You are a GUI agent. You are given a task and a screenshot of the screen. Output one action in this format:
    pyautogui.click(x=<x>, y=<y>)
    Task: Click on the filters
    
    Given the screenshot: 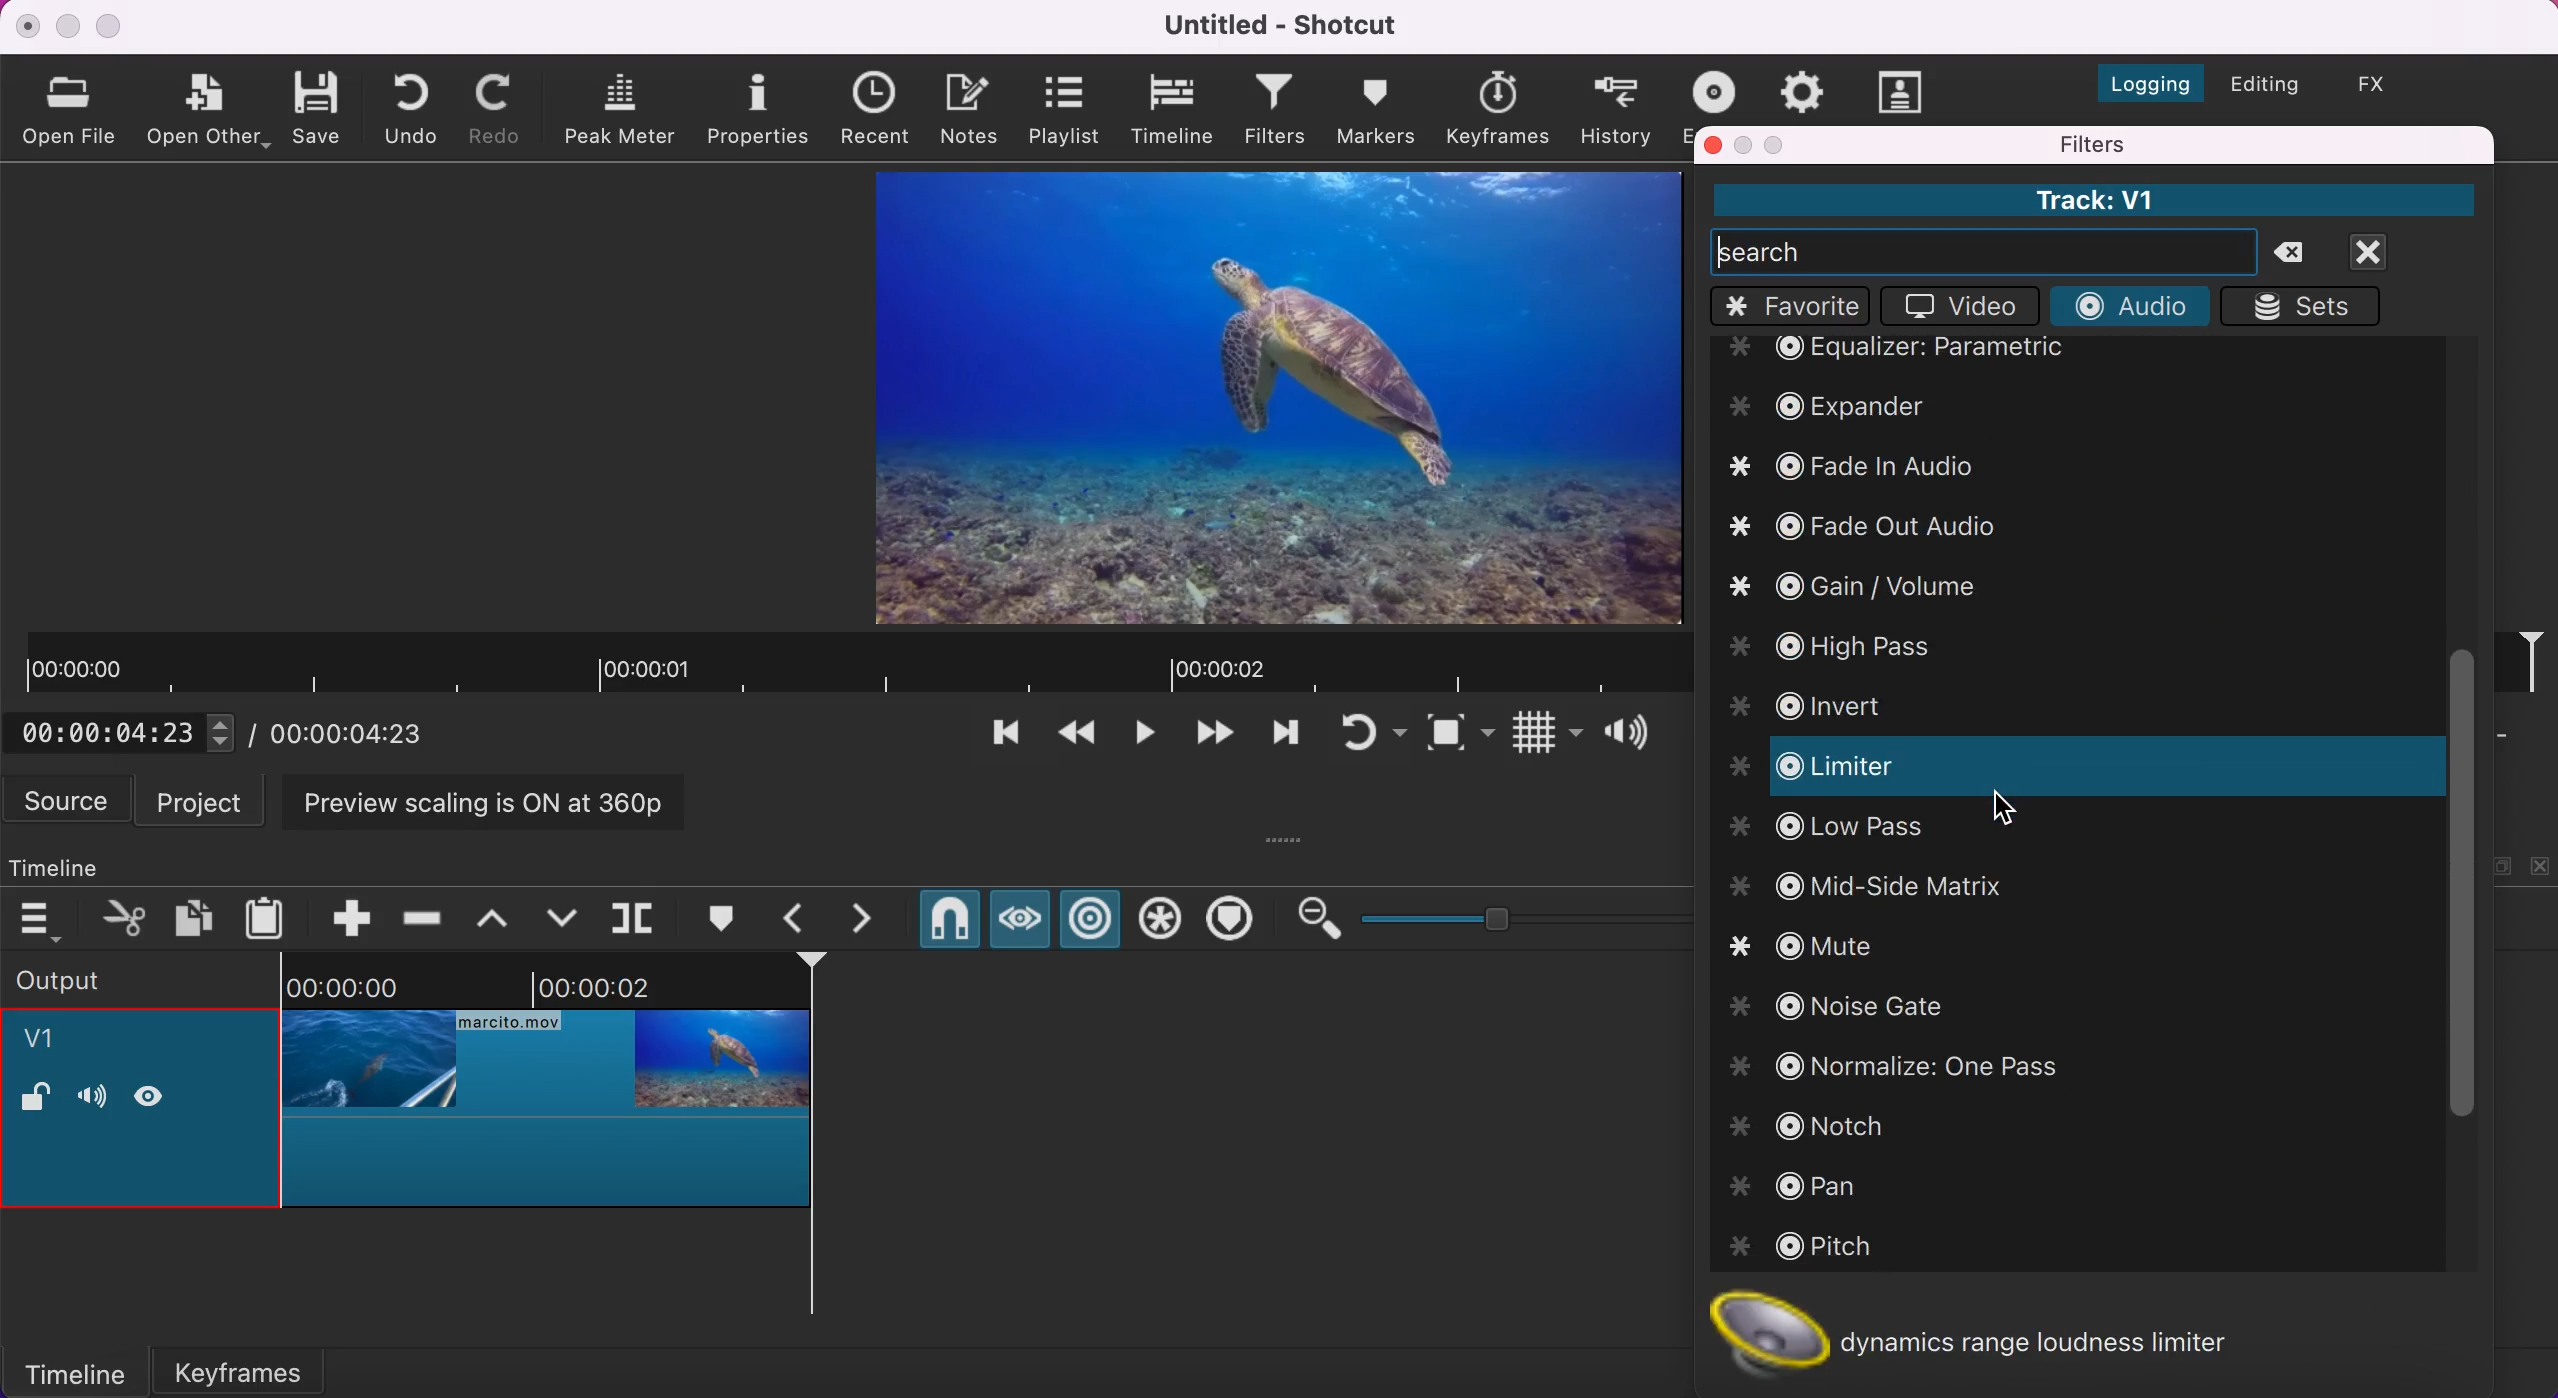 What is the action you would take?
    pyautogui.click(x=2193, y=144)
    